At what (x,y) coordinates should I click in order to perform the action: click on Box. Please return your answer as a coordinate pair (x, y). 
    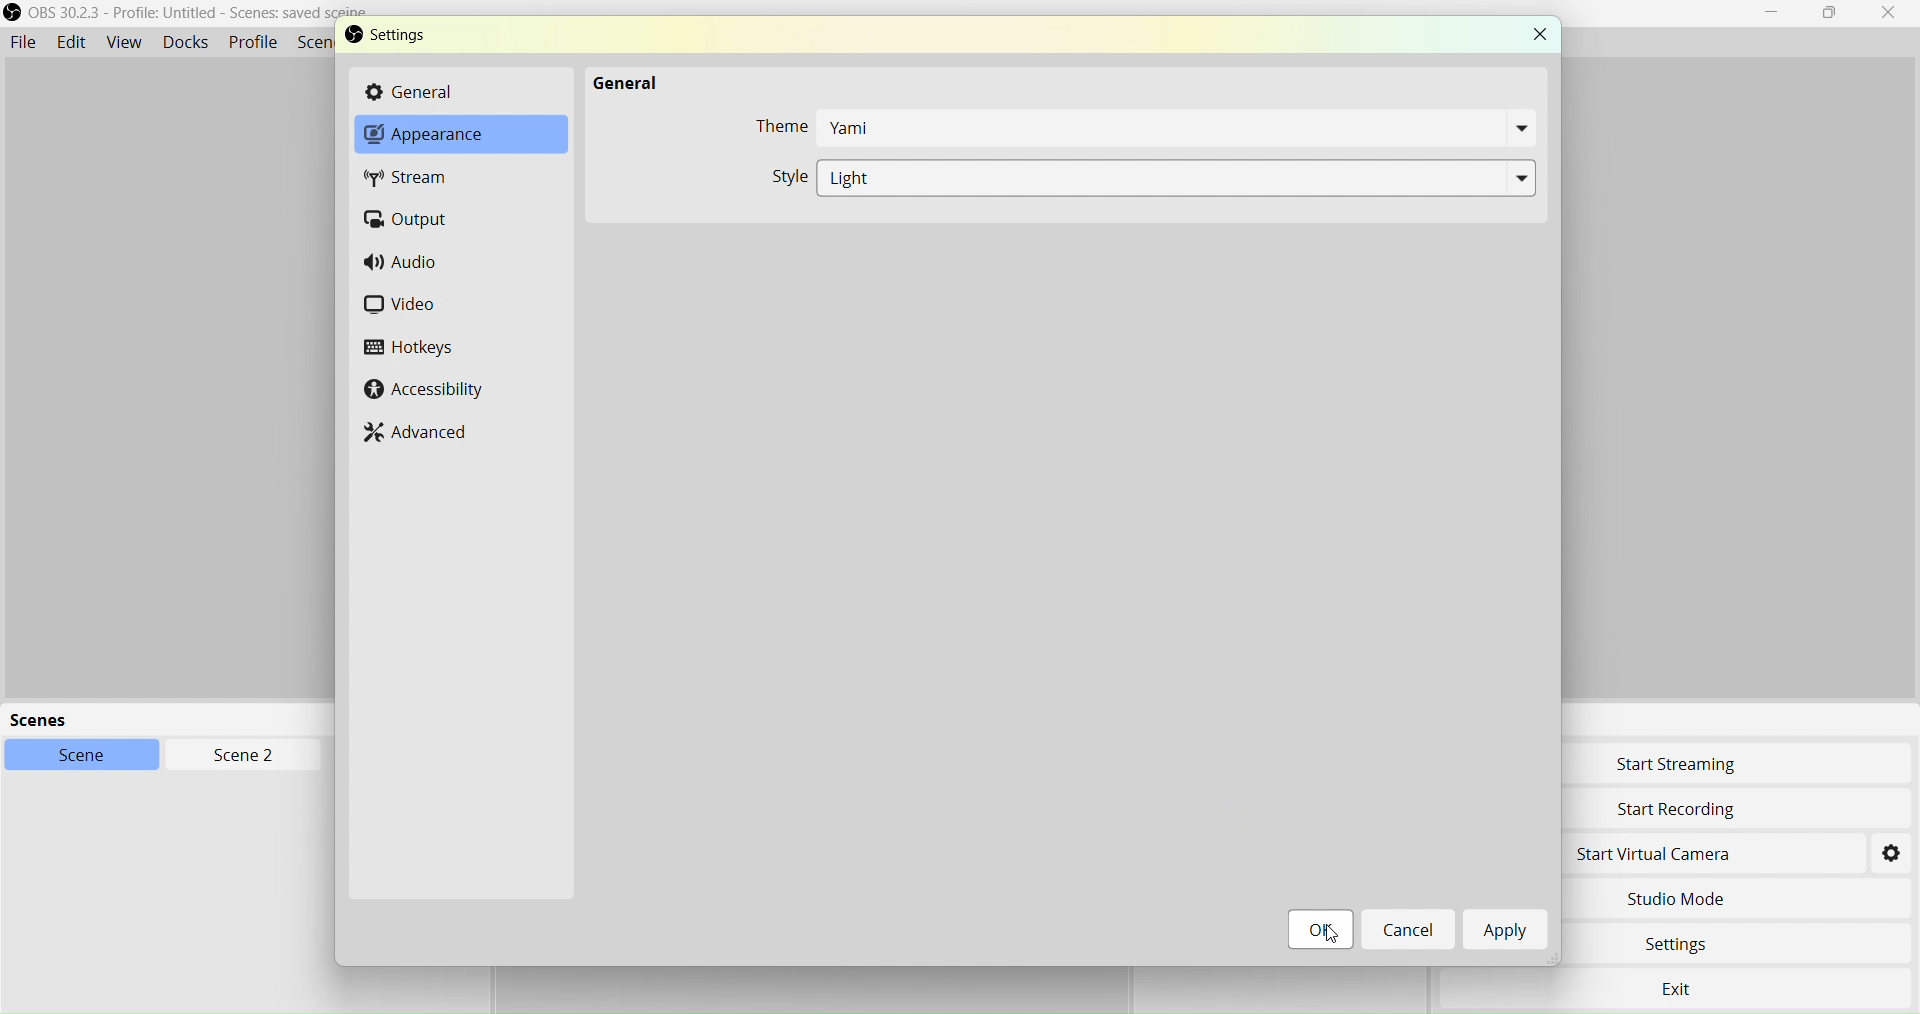
    Looking at the image, I should click on (1832, 14).